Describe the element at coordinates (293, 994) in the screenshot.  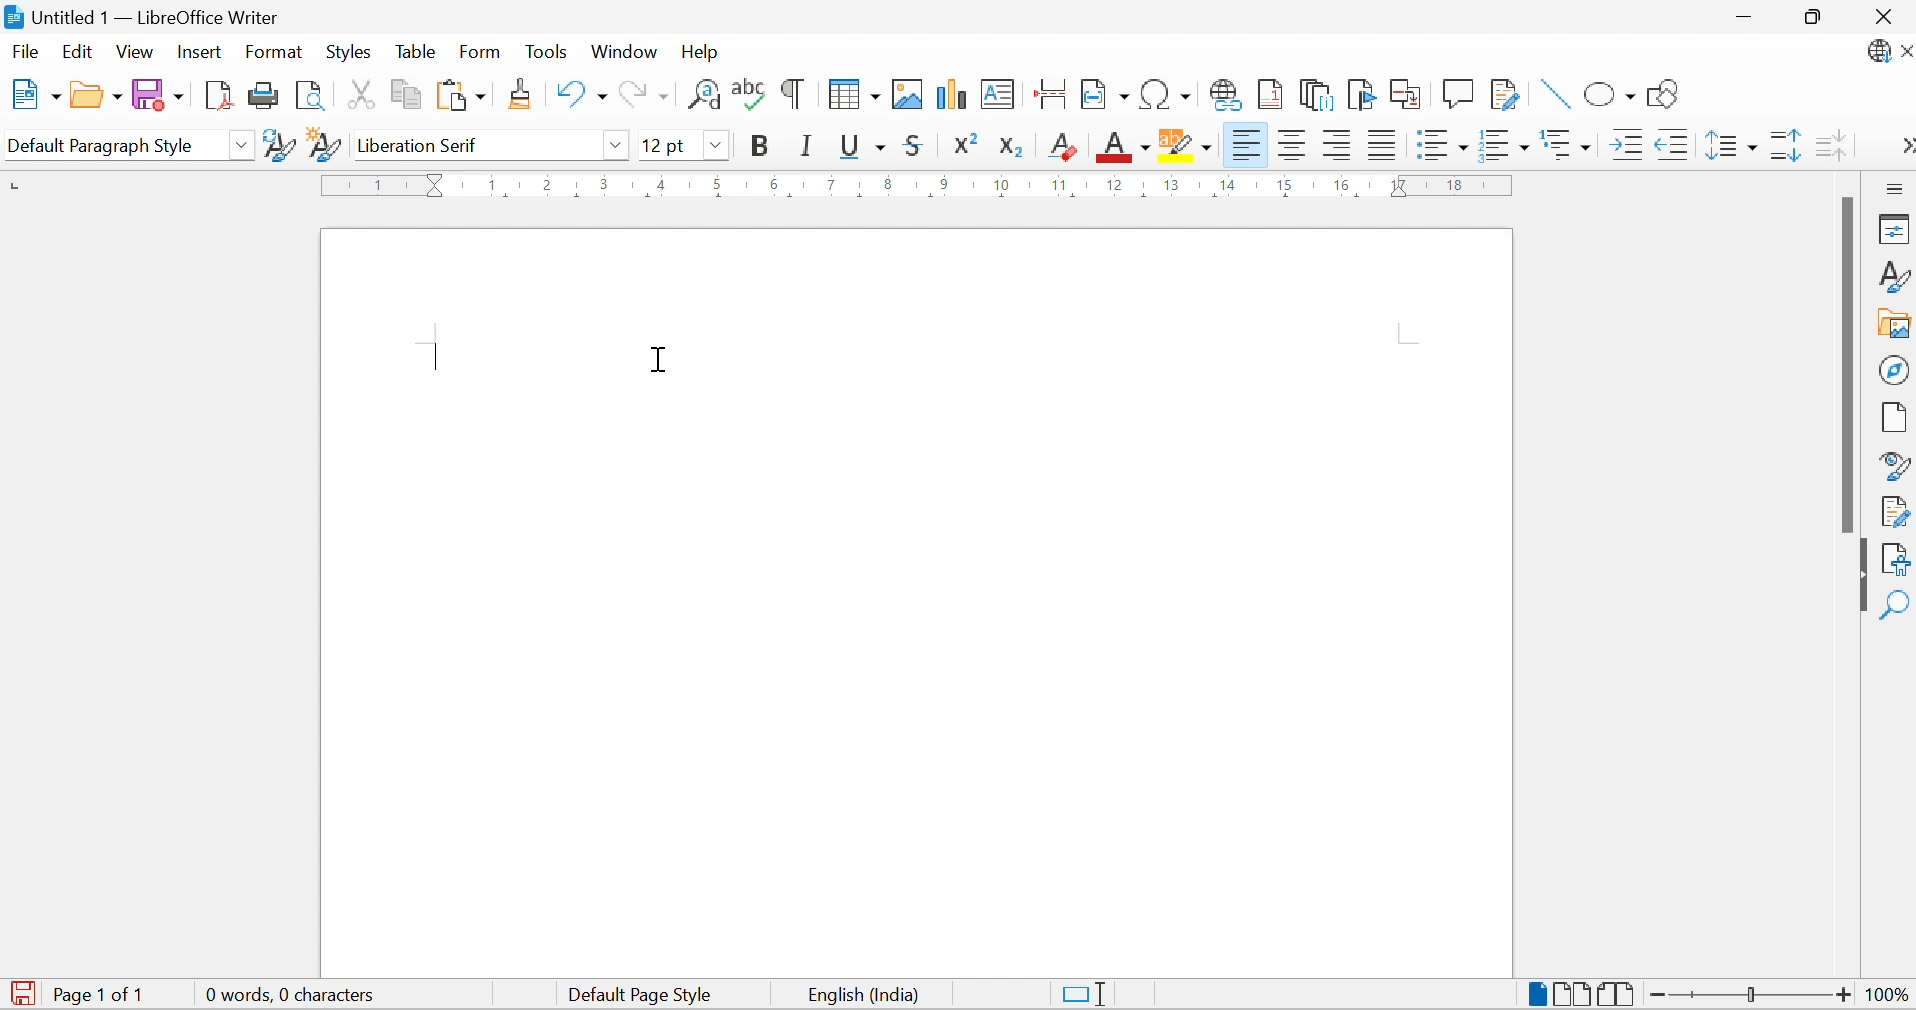
I see `0 words, 0 characters` at that location.